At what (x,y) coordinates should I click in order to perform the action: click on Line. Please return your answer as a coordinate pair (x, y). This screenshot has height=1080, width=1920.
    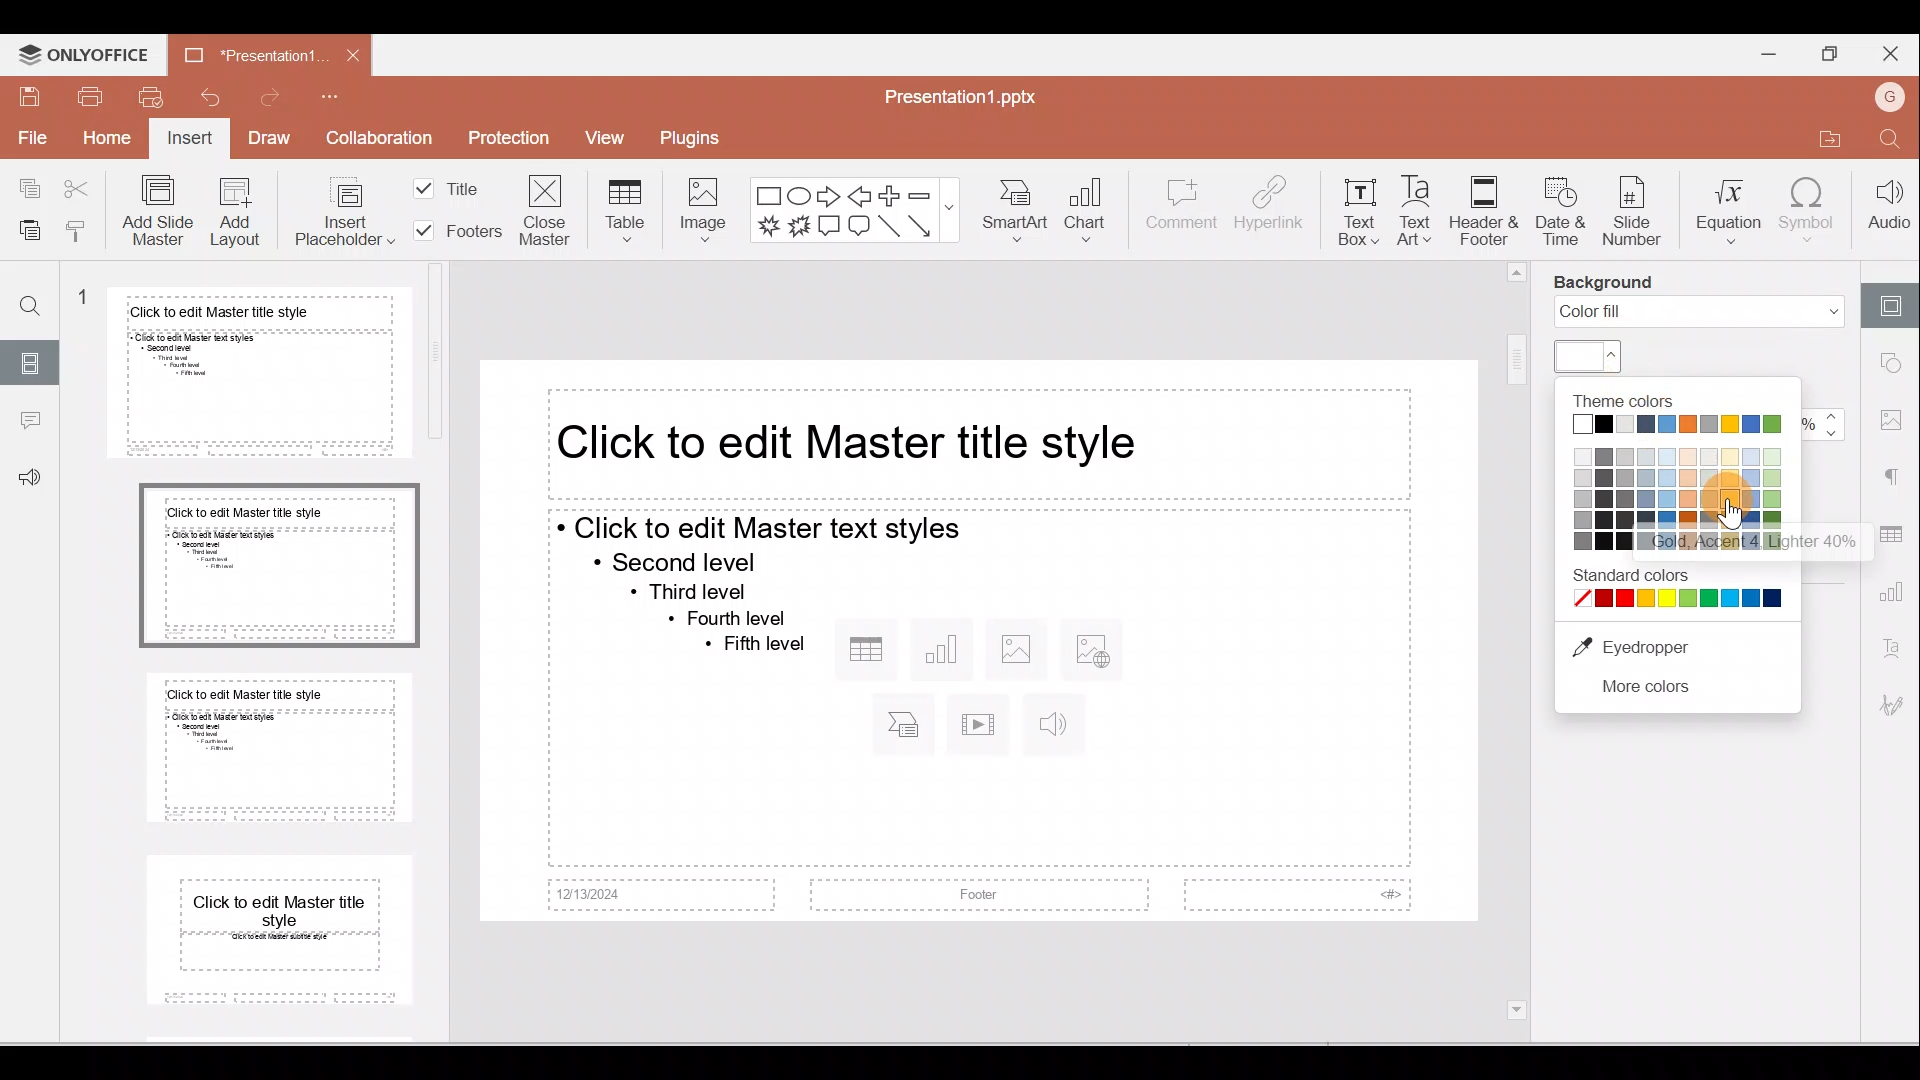
    Looking at the image, I should click on (888, 226).